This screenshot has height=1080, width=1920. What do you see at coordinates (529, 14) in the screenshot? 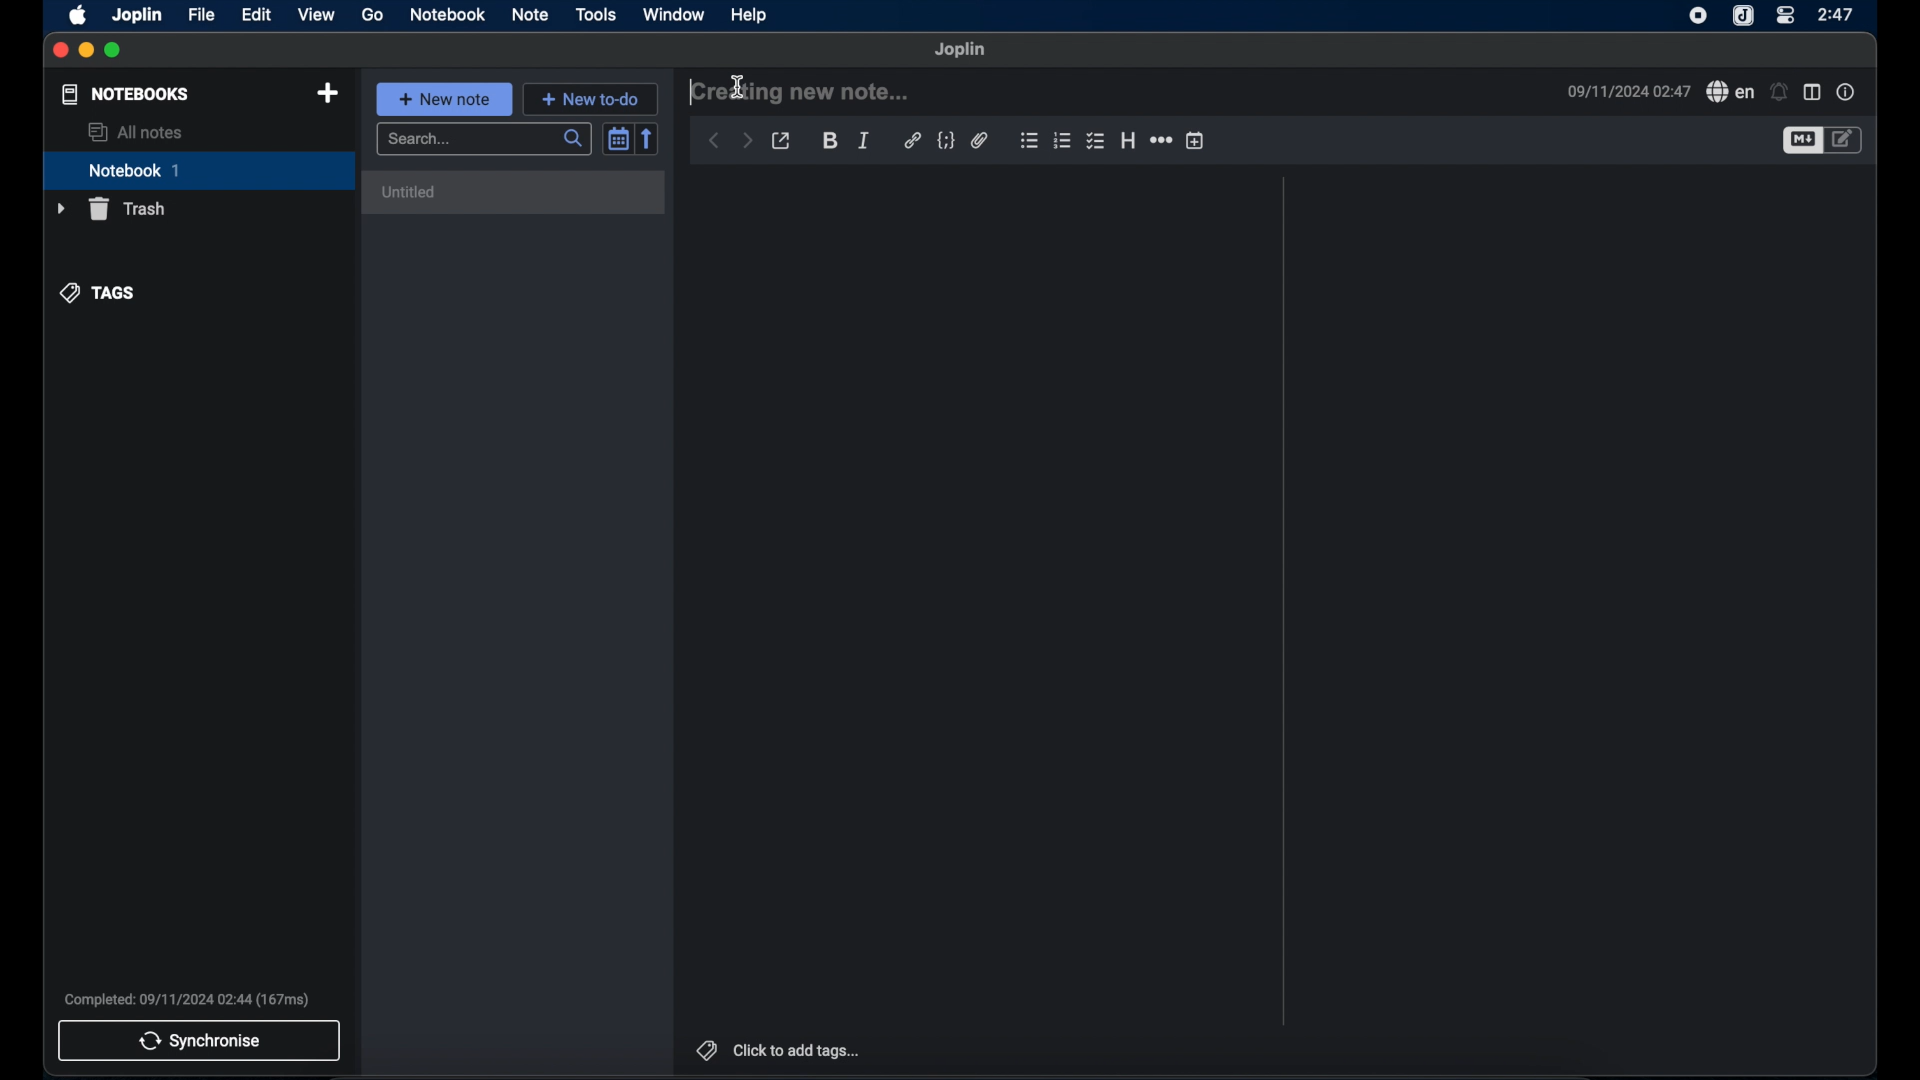
I see `note` at bounding box center [529, 14].